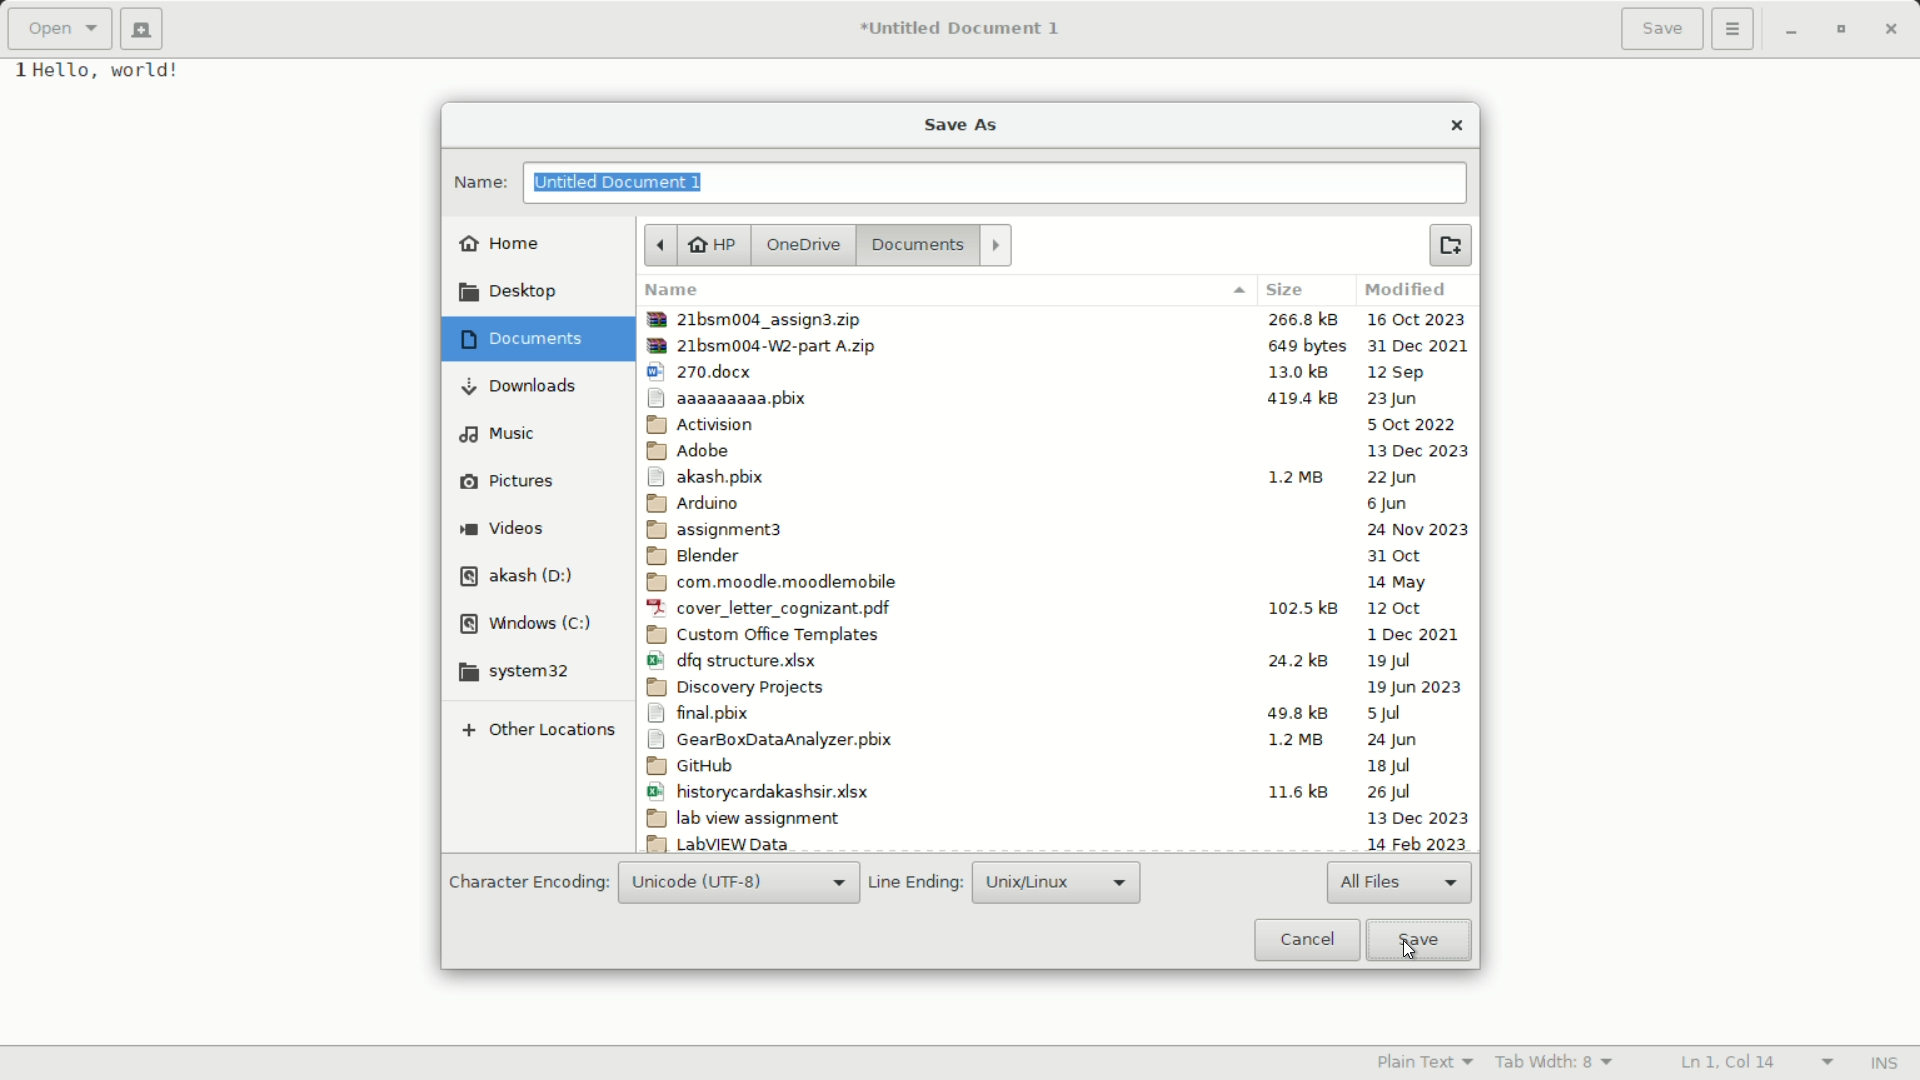 The width and height of the screenshot is (1920, 1080). I want to click on File, so click(1059, 371).